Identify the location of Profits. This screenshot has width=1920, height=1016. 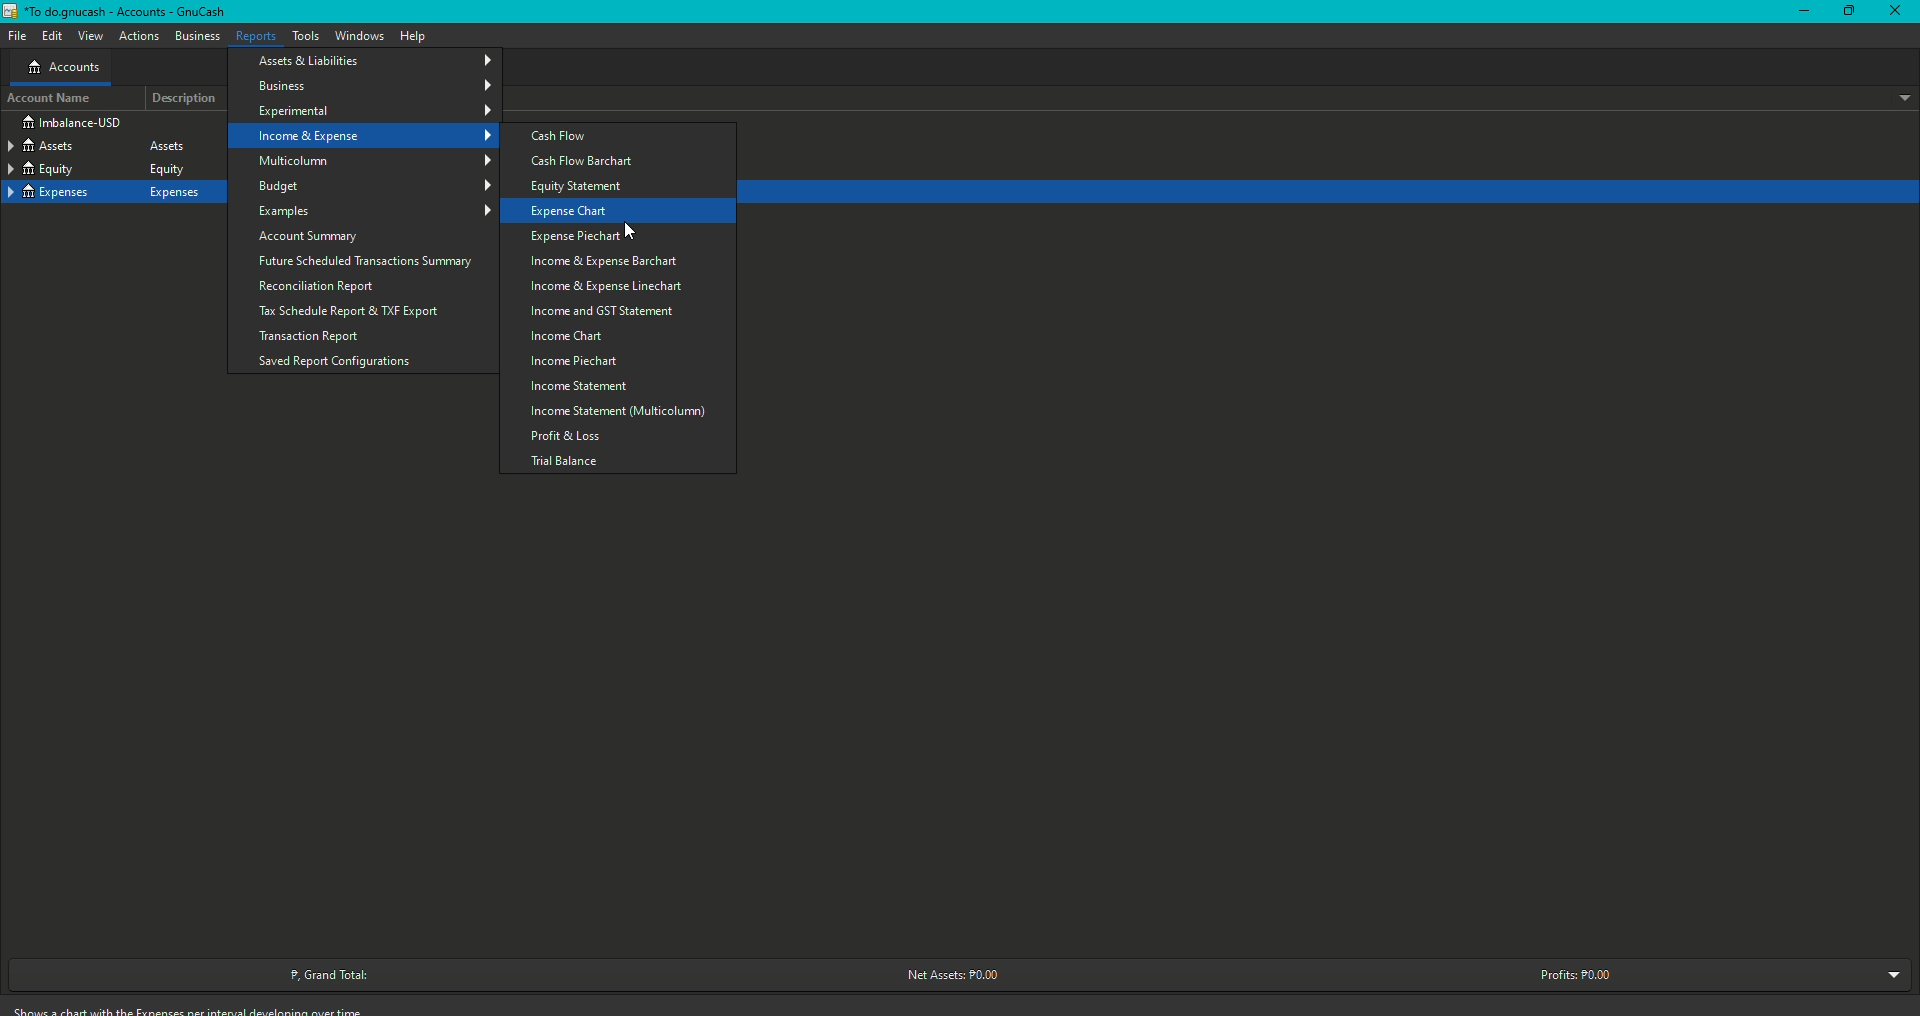
(1576, 973).